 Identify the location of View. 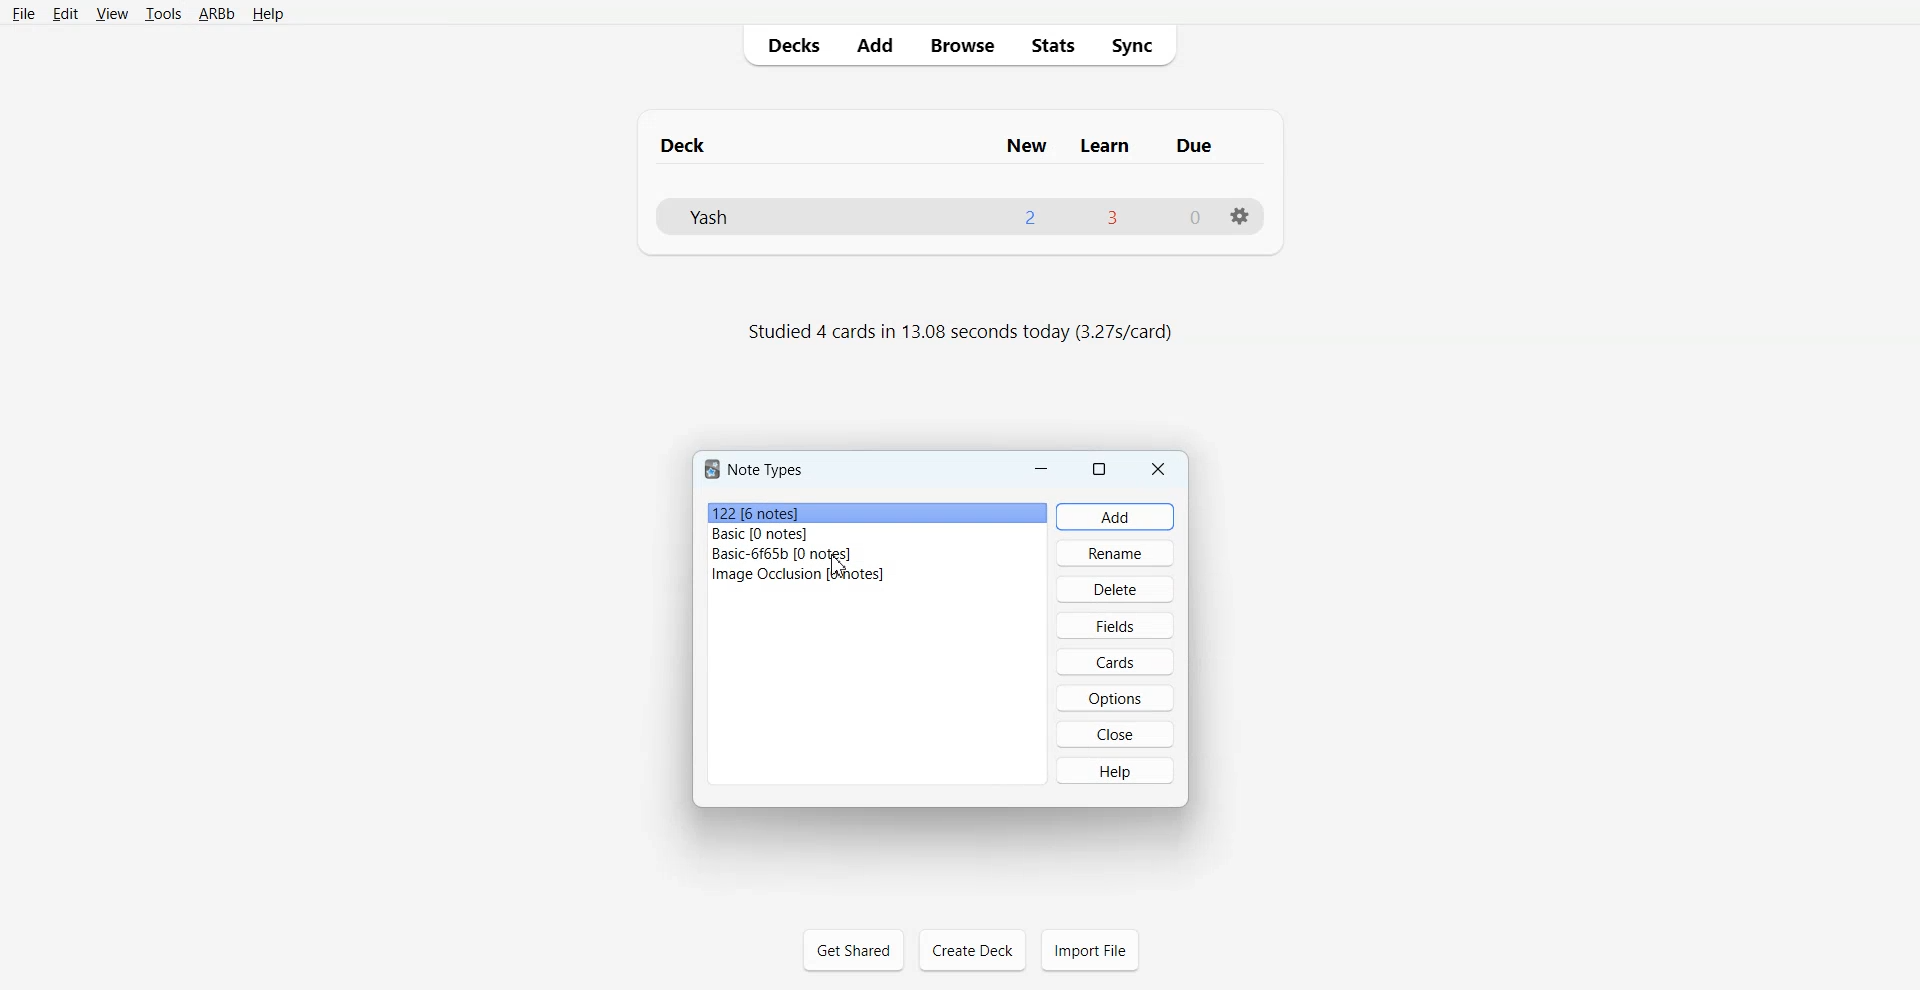
(110, 13).